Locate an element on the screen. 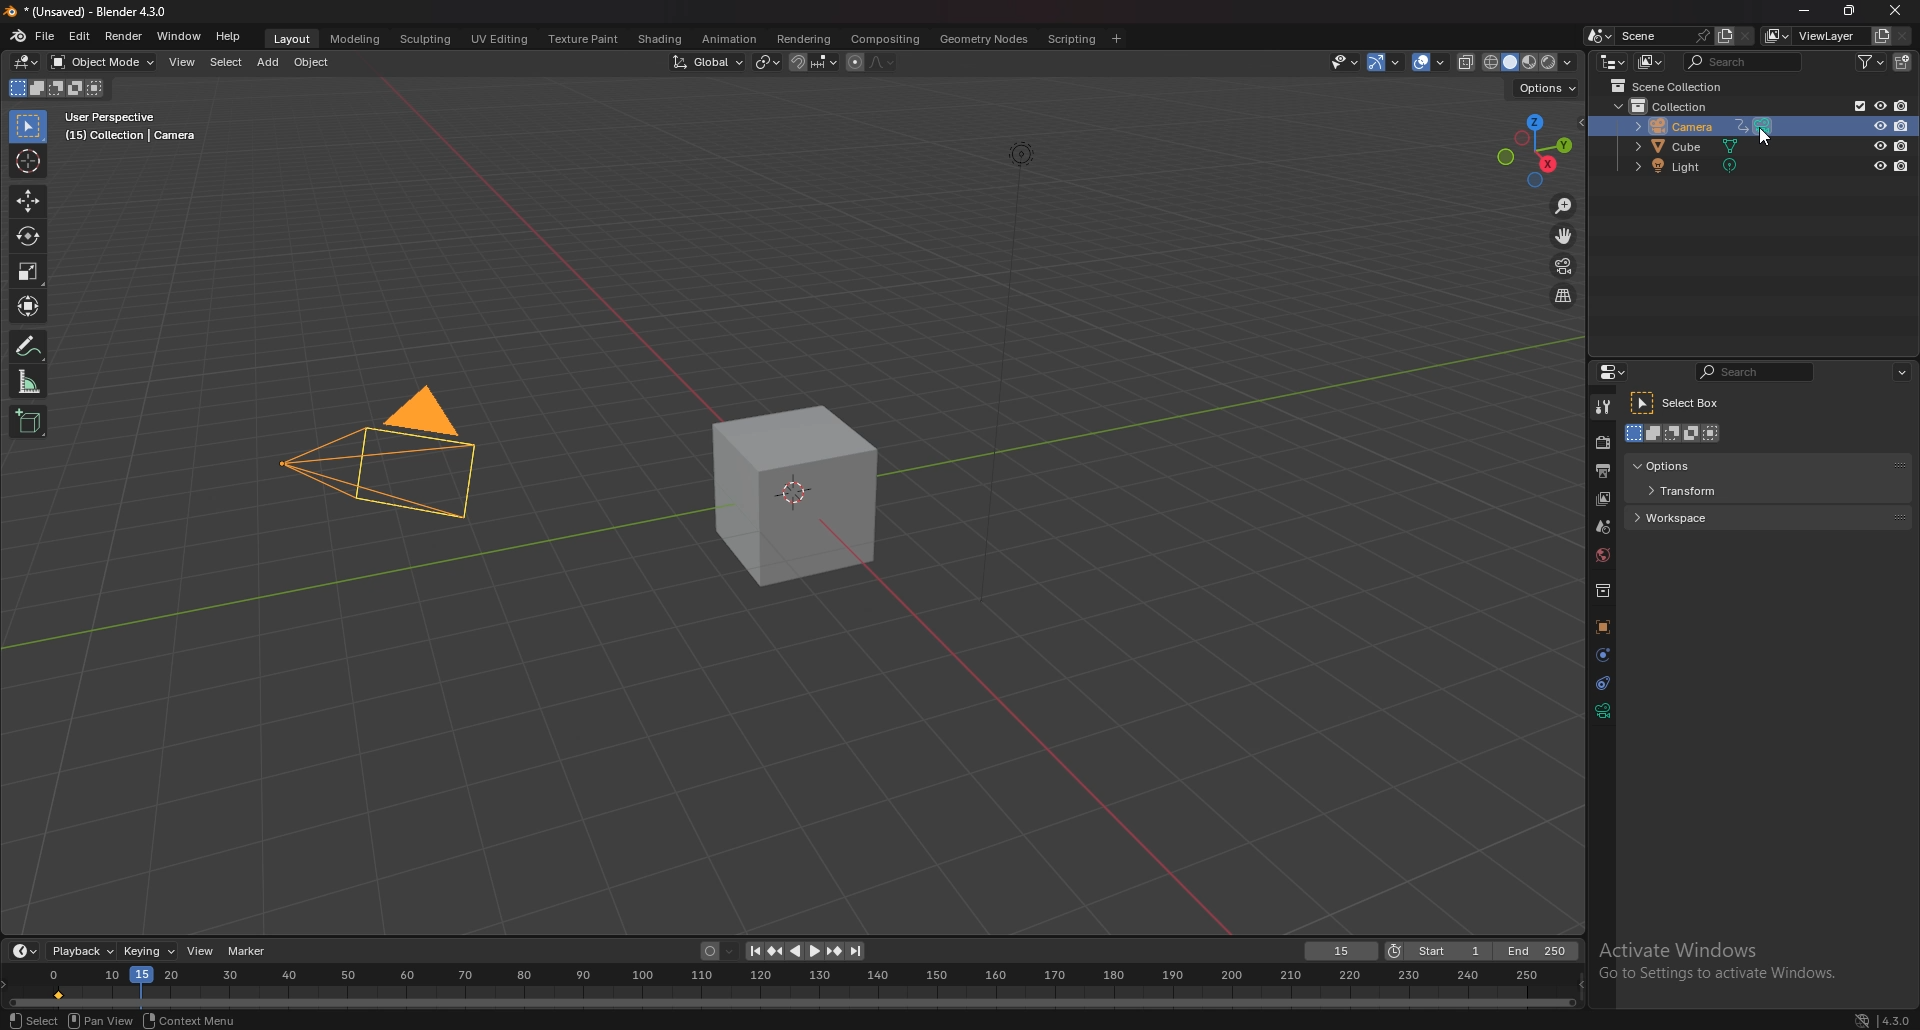  Rotate View is located at coordinates (105, 1020).